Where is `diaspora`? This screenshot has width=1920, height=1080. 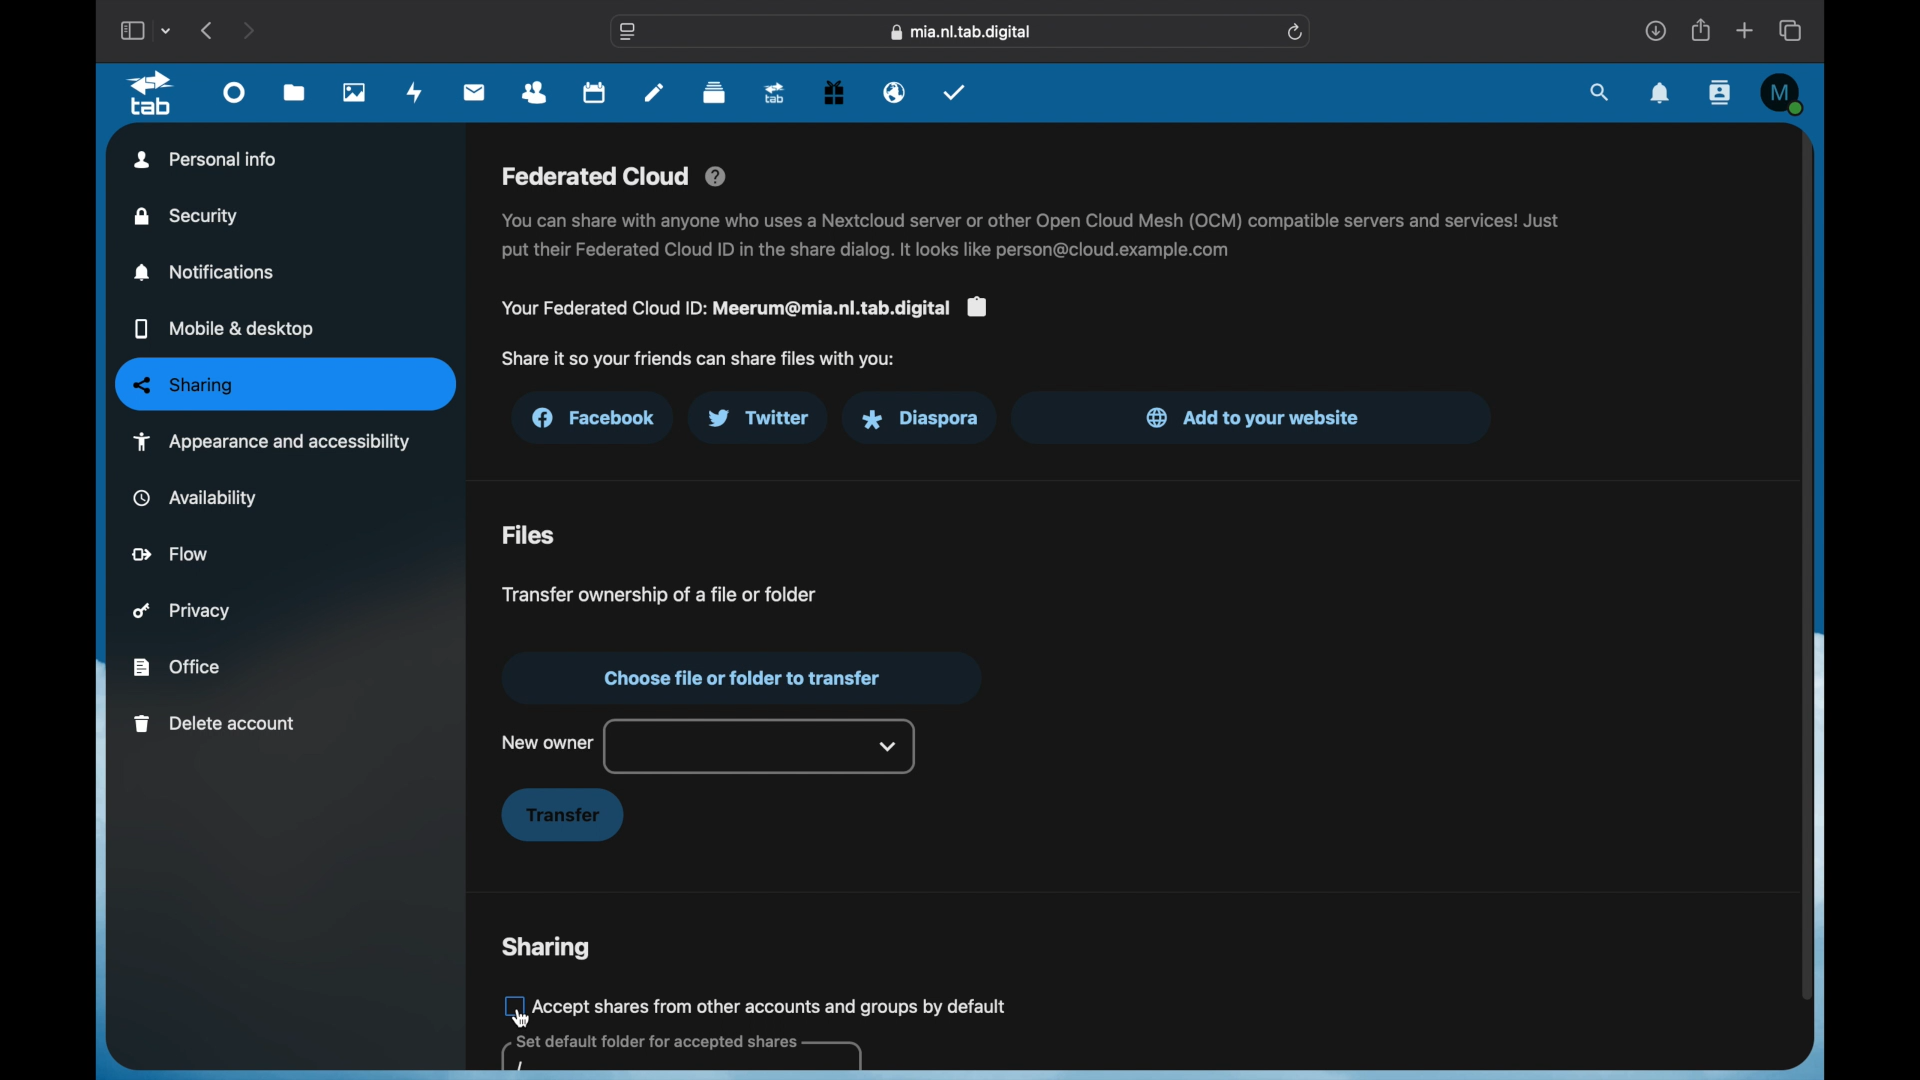 diaspora is located at coordinates (919, 419).